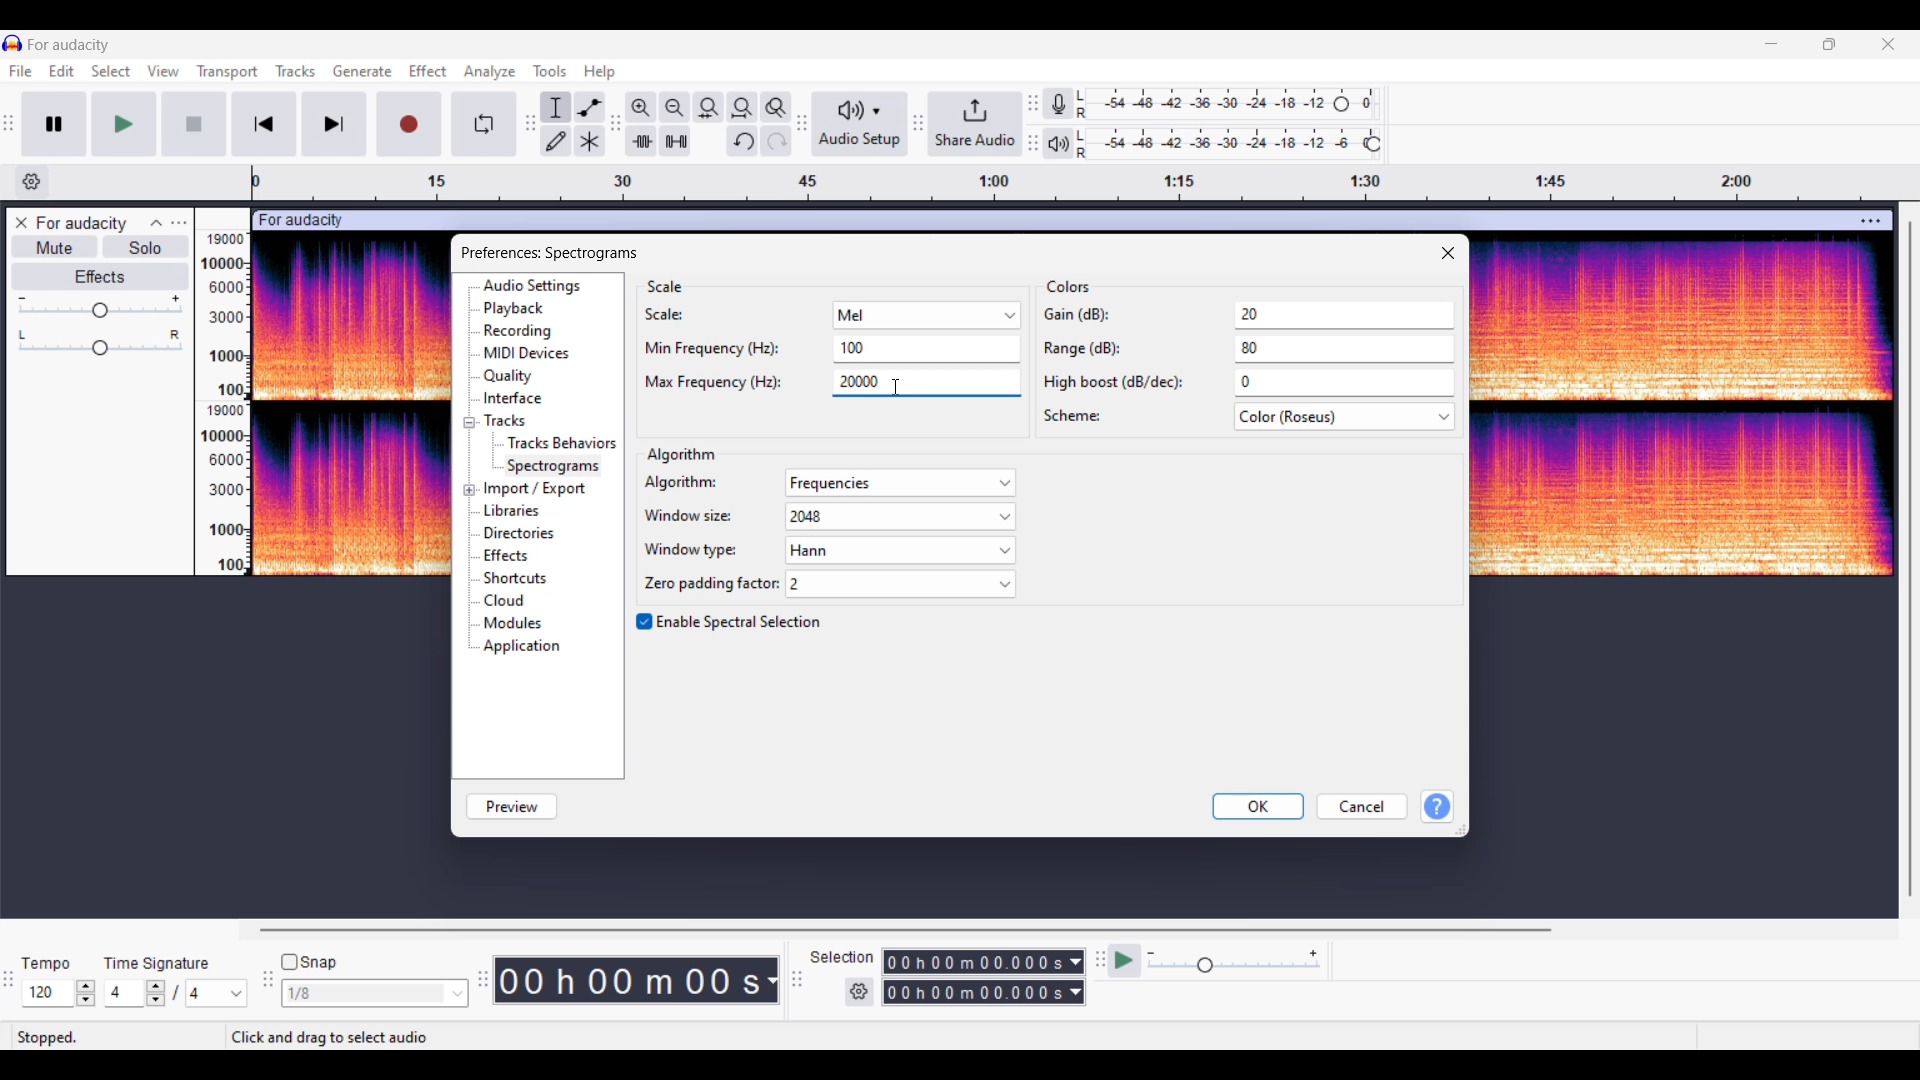  What do you see at coordinates (1889, 44) in the screenshot?
I see `Close interface` at bounding box center [1889, 44].